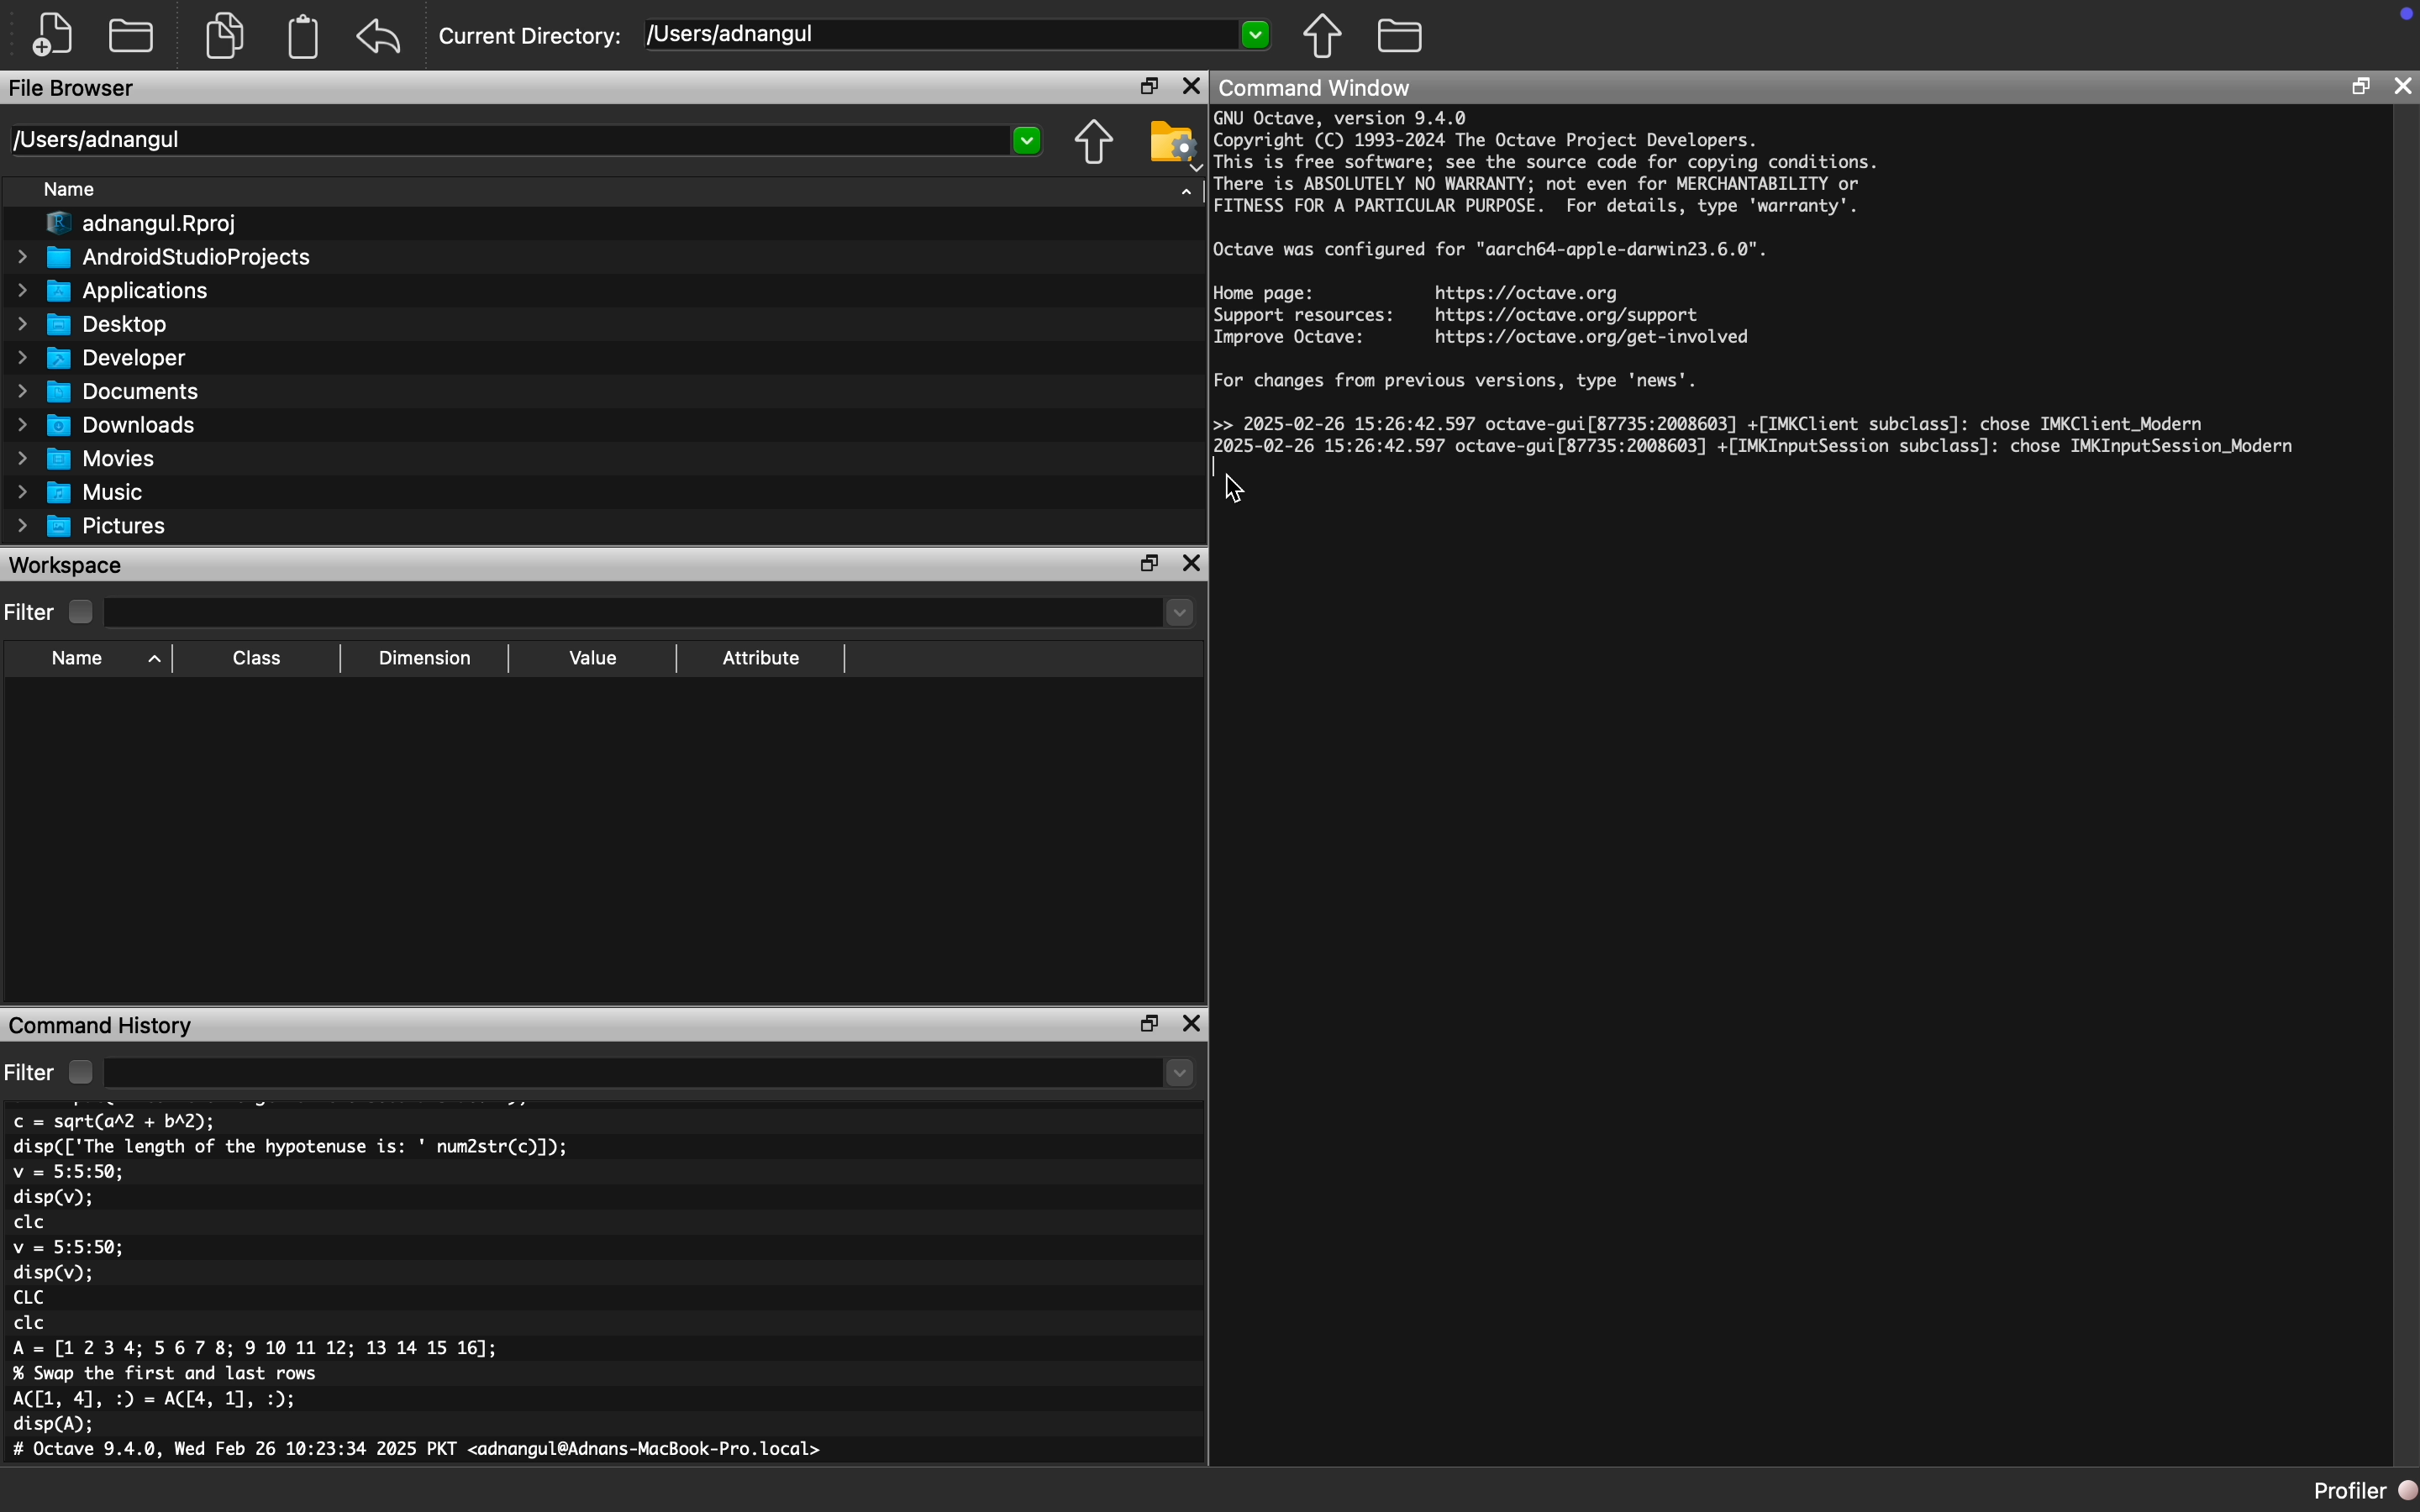  What do you see at coordinates (101, 660) in the screenshot?
I see `Name ` at bounding box center [101, 660].